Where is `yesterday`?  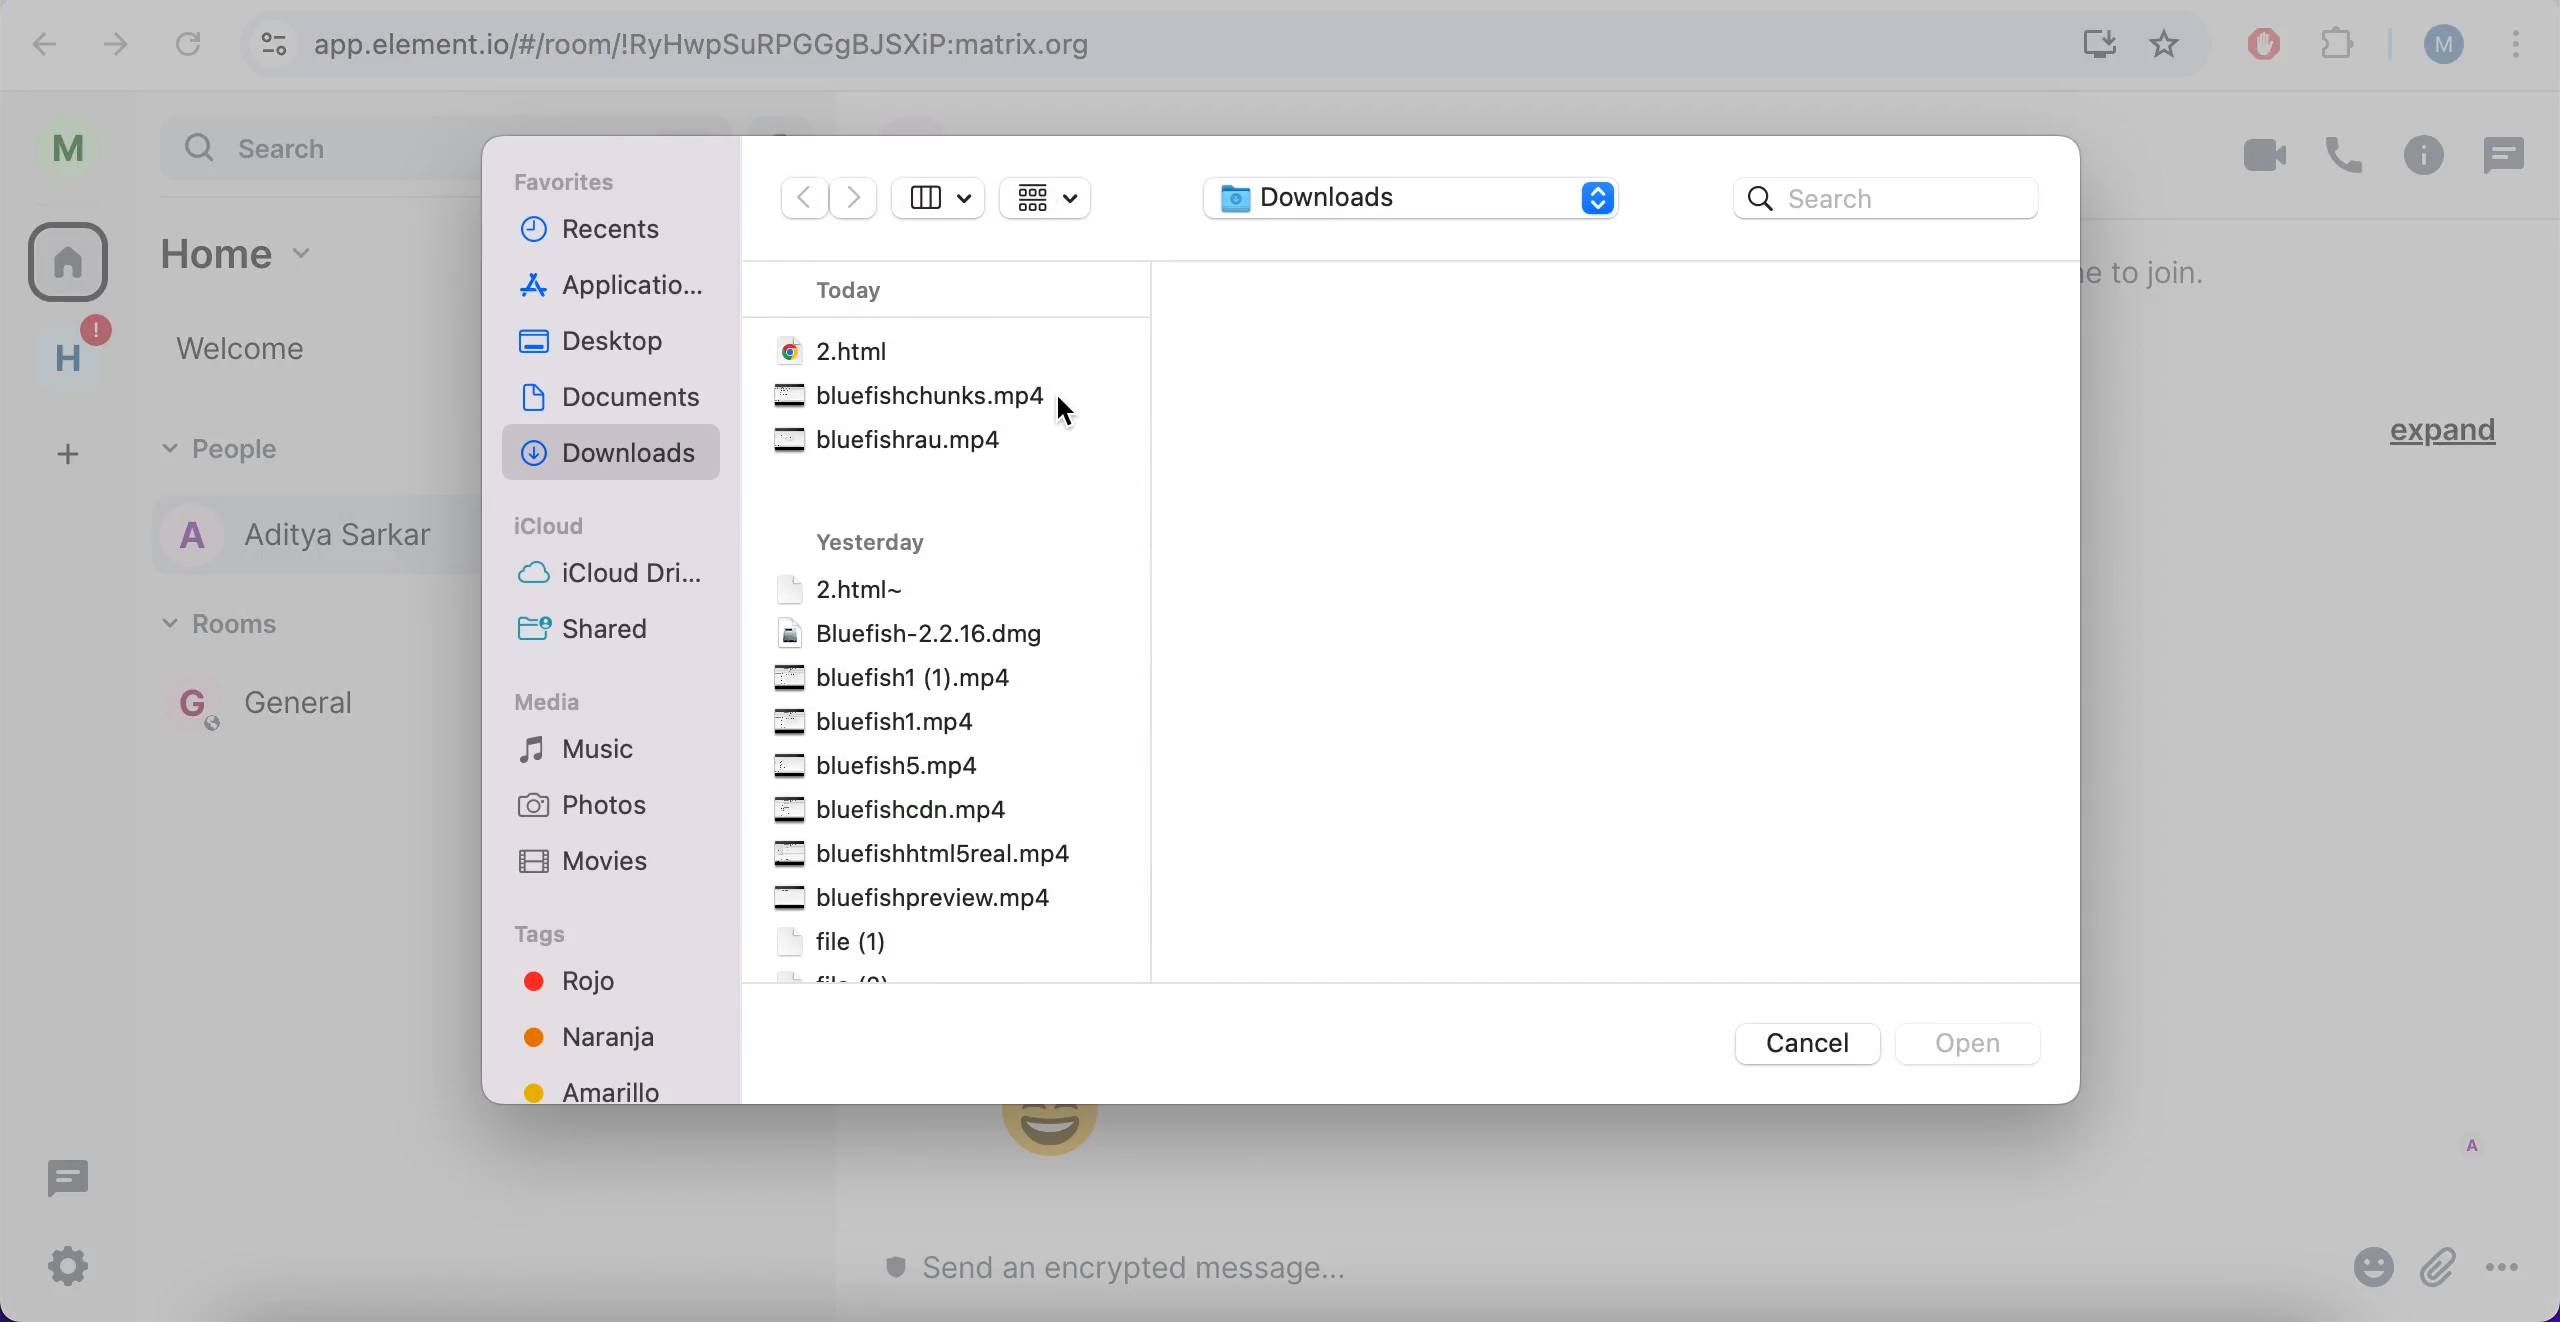 yesterday is located at coordinates (888, 541).